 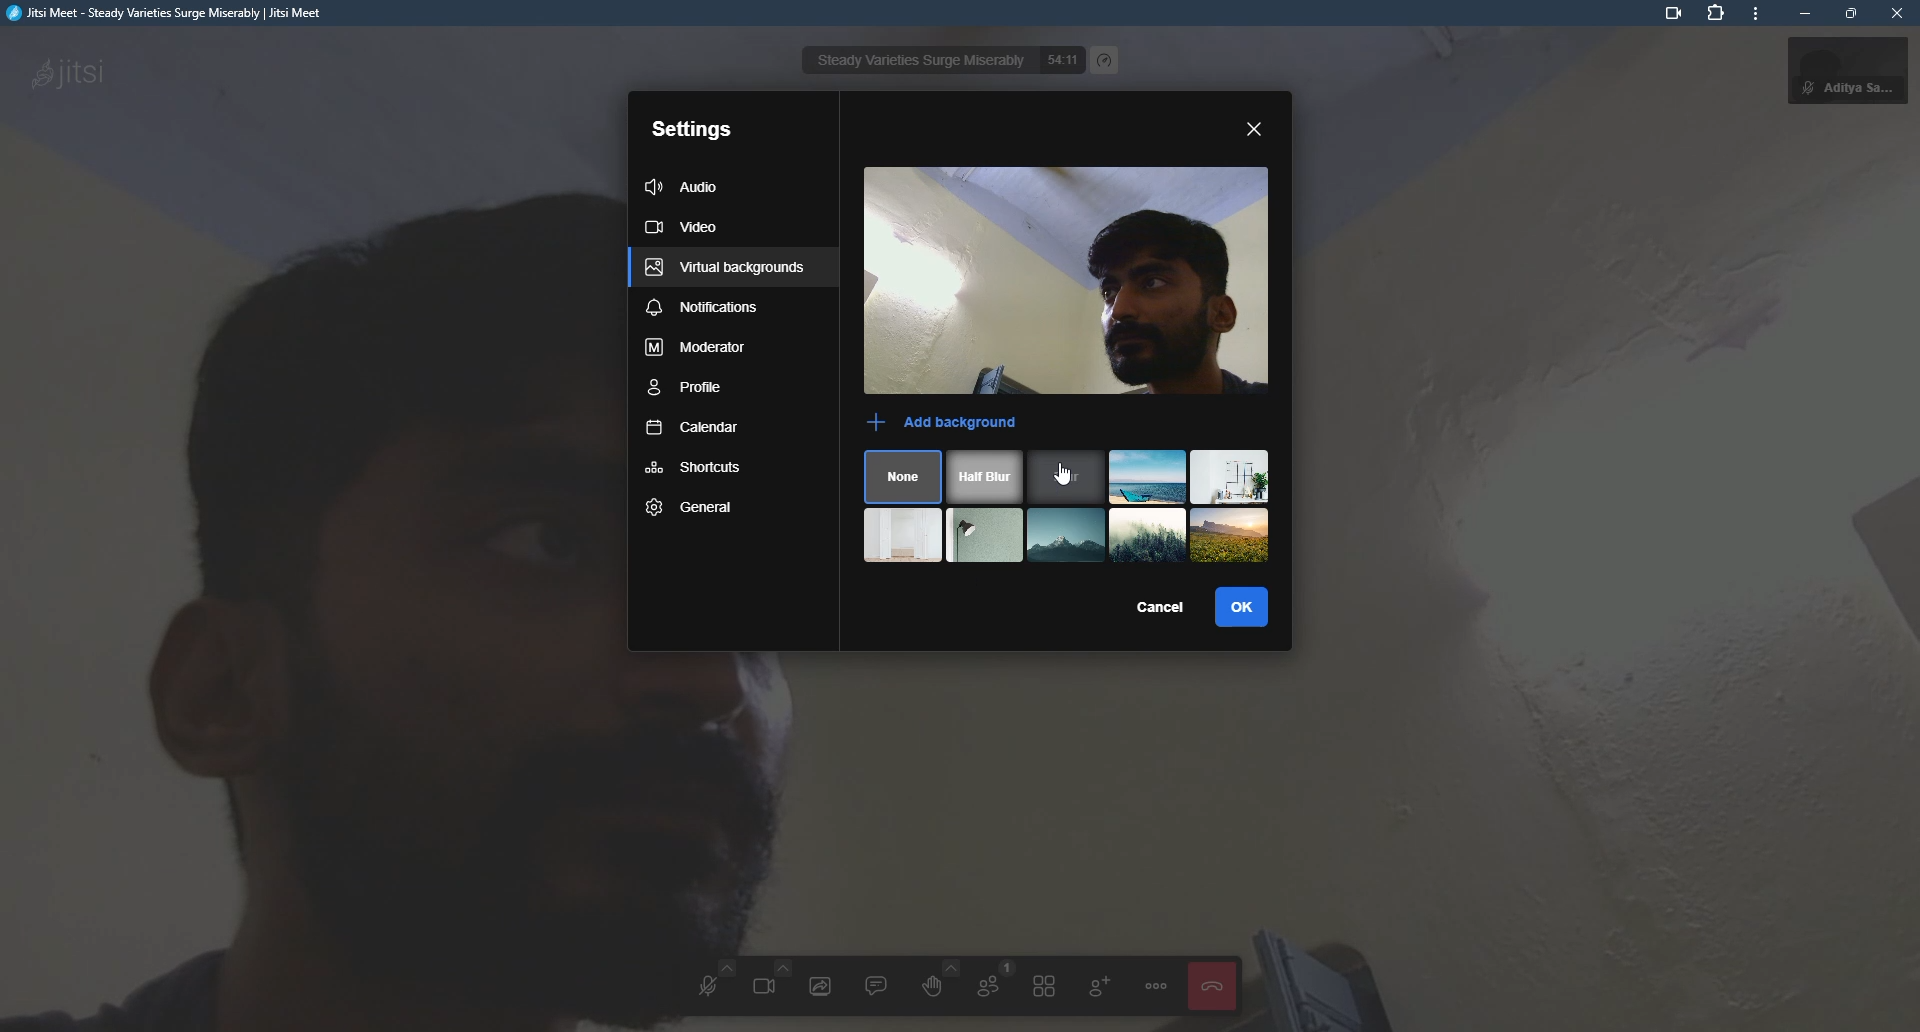 I want to click on jitsi, so click(x=168, y=18).